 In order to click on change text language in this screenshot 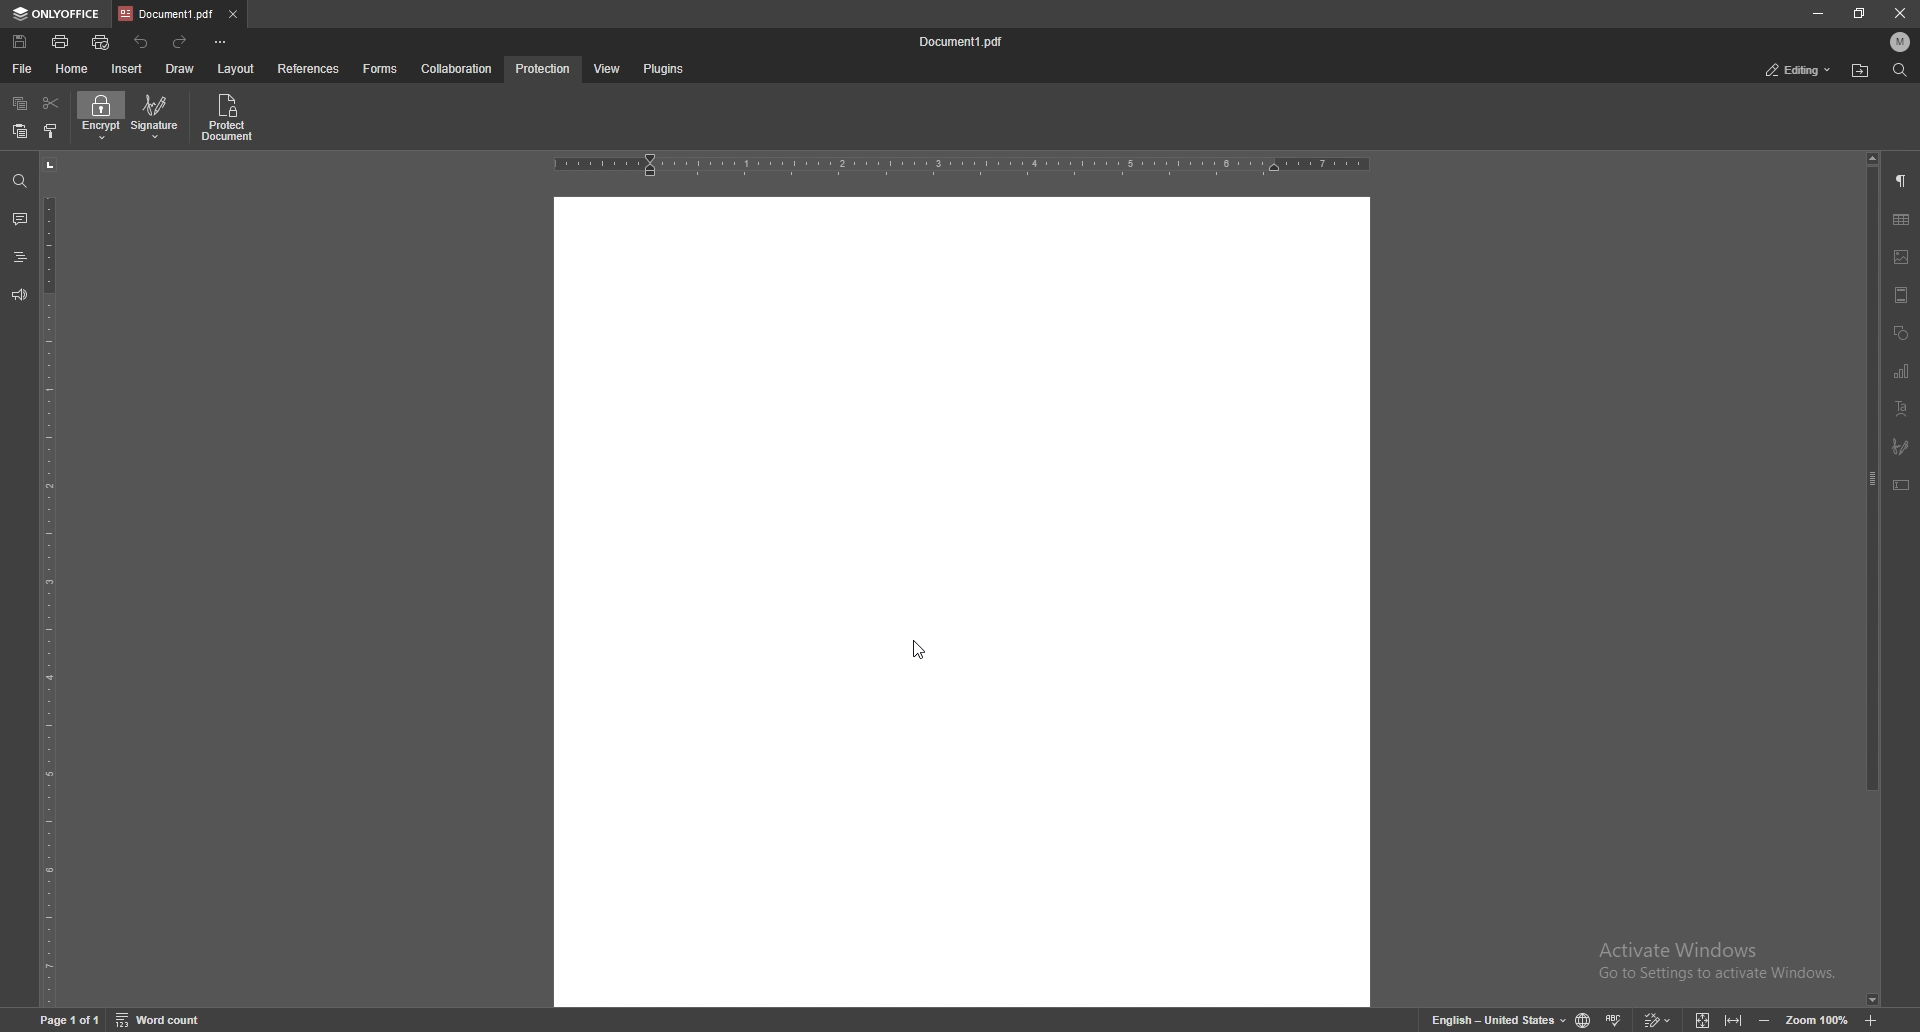, I will do `click(1500, 1018)`.